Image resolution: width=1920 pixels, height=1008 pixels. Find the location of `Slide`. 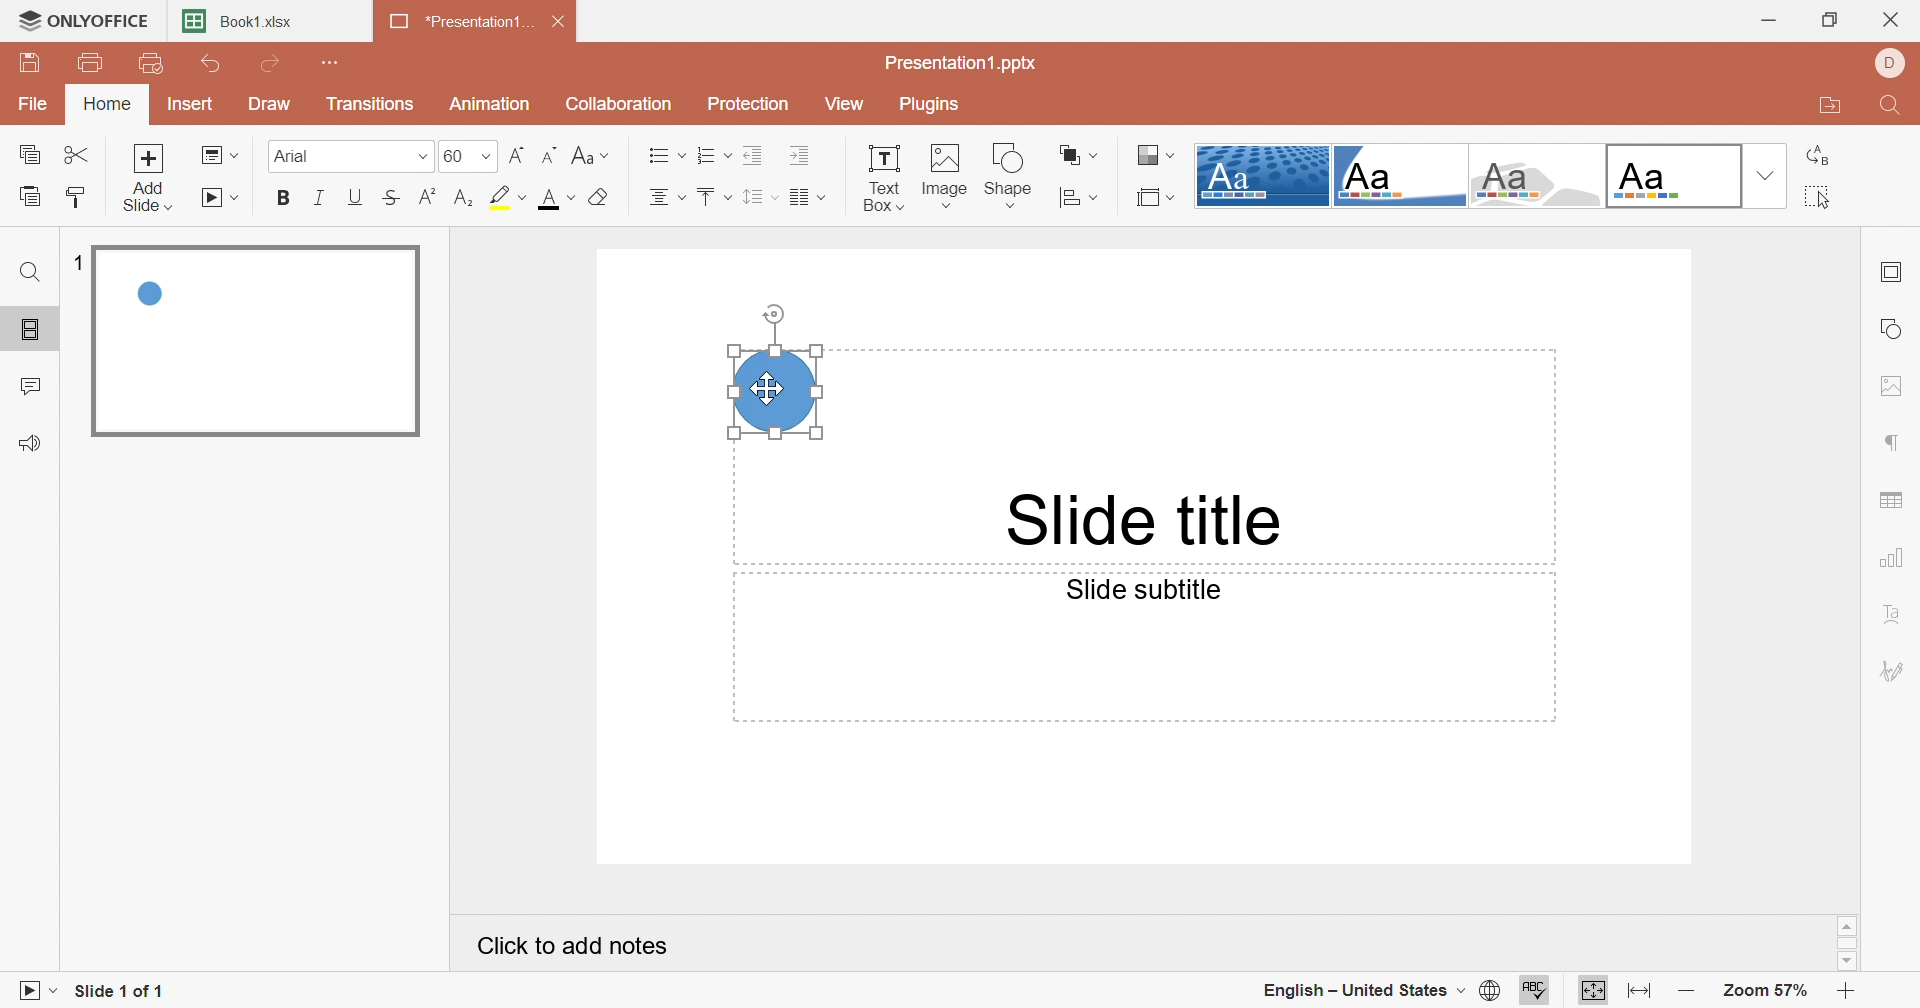

Slide is located at coordinates (257, 343).